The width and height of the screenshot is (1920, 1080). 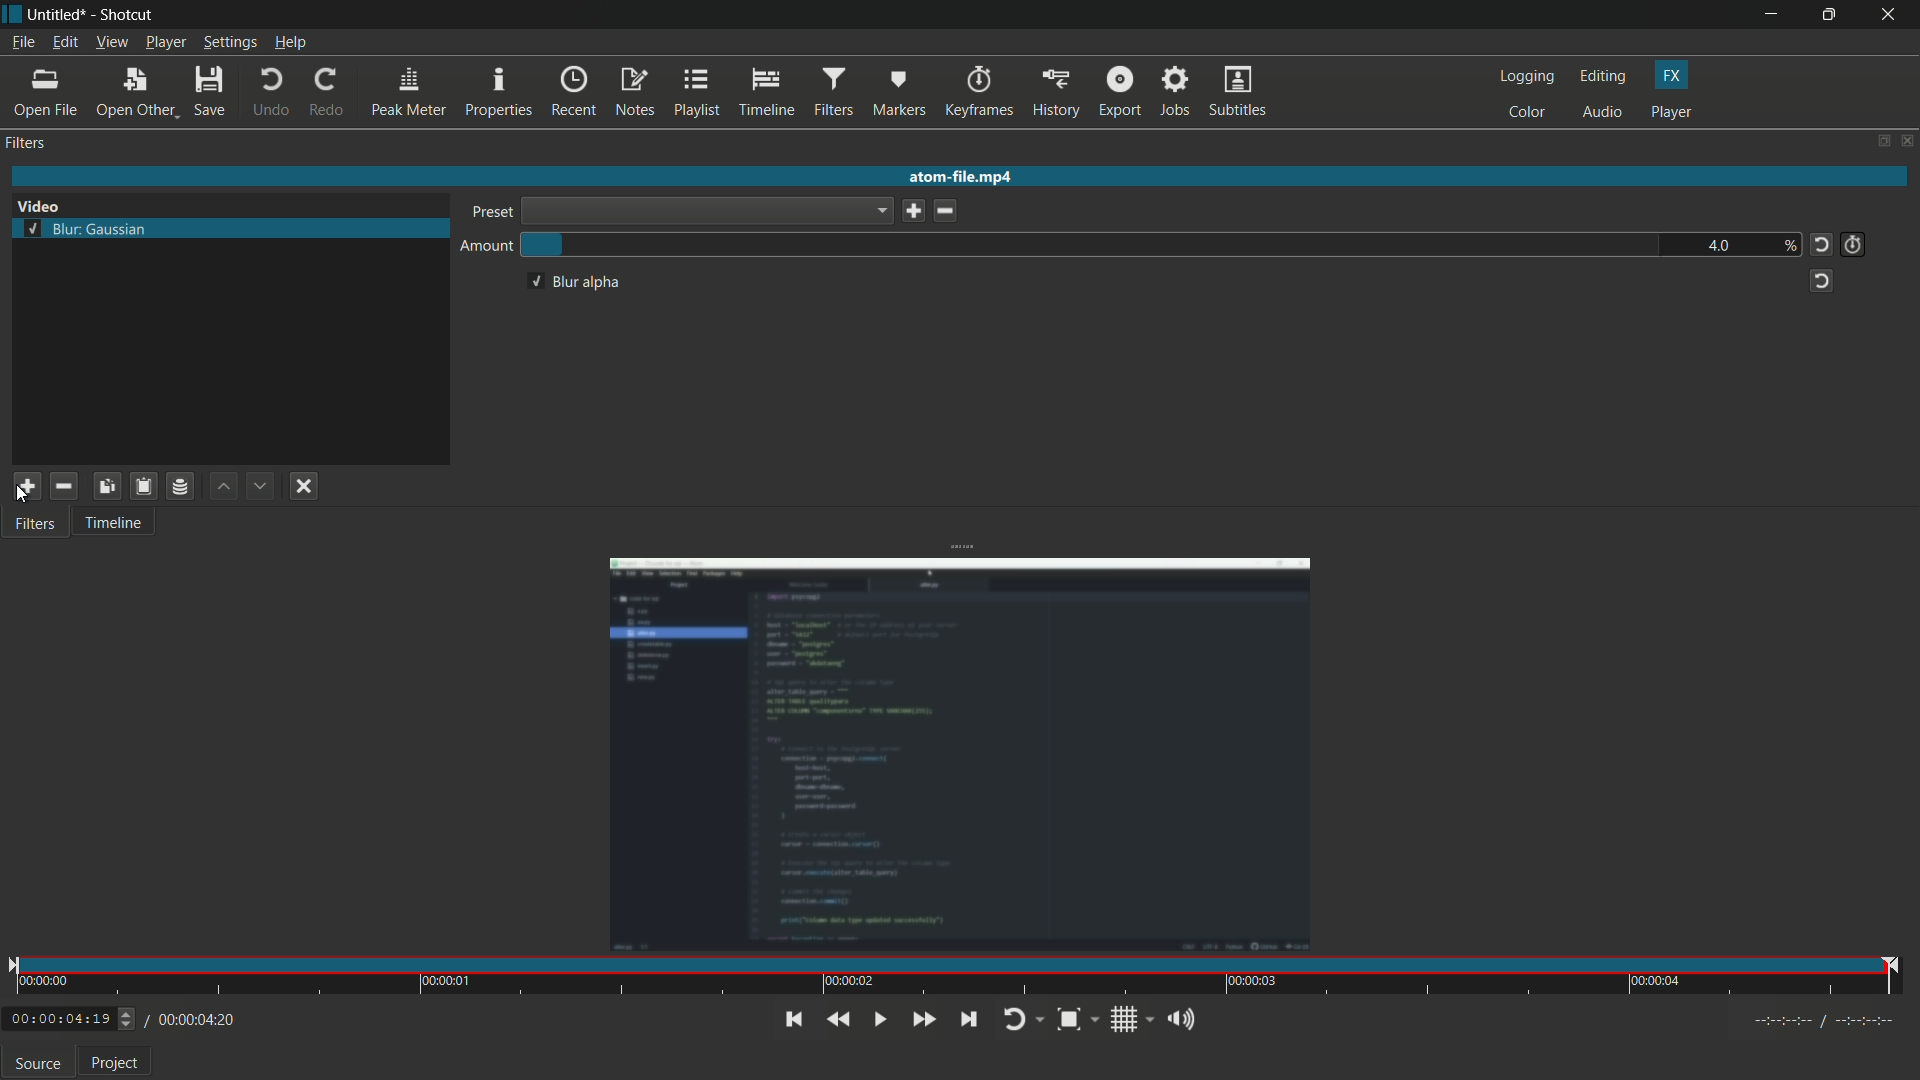 What do you see at coordinates (24, 485) in the screenshot?
I see `Add Filter` at bounding box center [24, 485].